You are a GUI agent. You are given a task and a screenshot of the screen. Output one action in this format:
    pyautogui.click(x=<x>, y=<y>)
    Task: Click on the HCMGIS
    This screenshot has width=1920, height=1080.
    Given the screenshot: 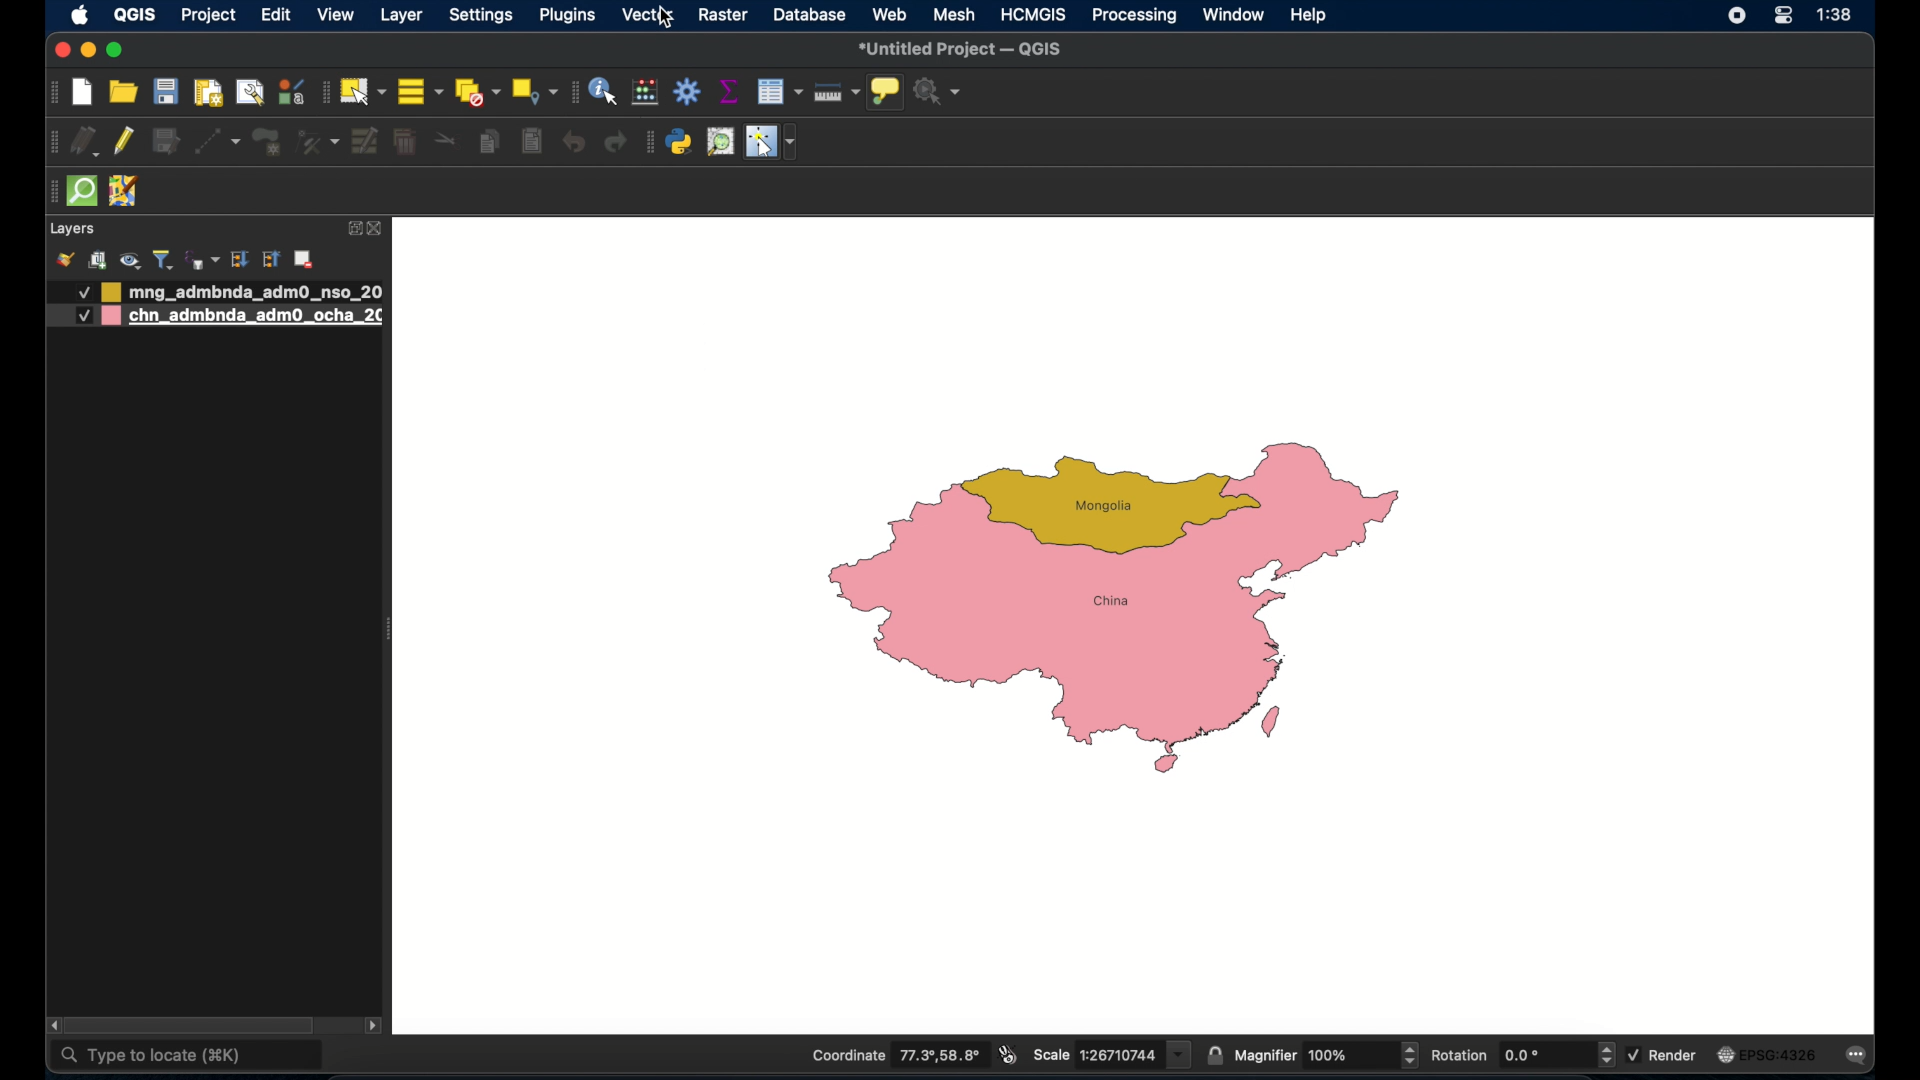 What is the action you would take?
    pyautogui.click(x=1032, y=14)
    